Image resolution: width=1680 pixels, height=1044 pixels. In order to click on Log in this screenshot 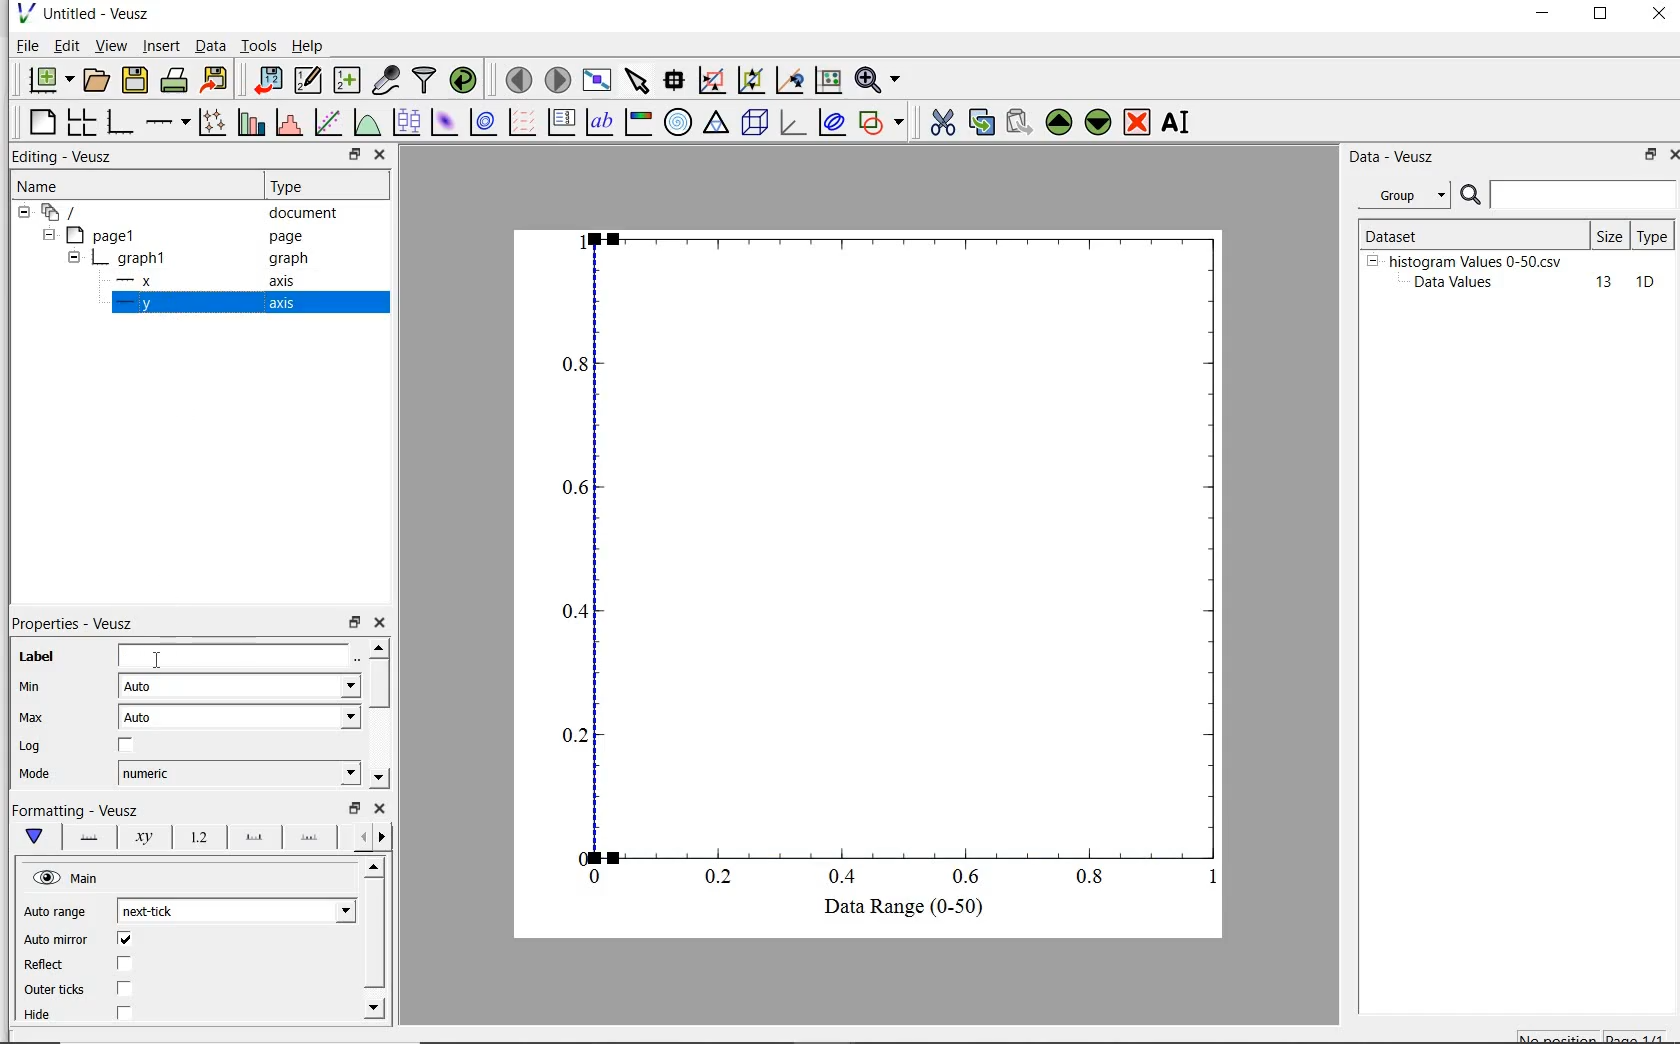, I will do `click(29, 747)`.